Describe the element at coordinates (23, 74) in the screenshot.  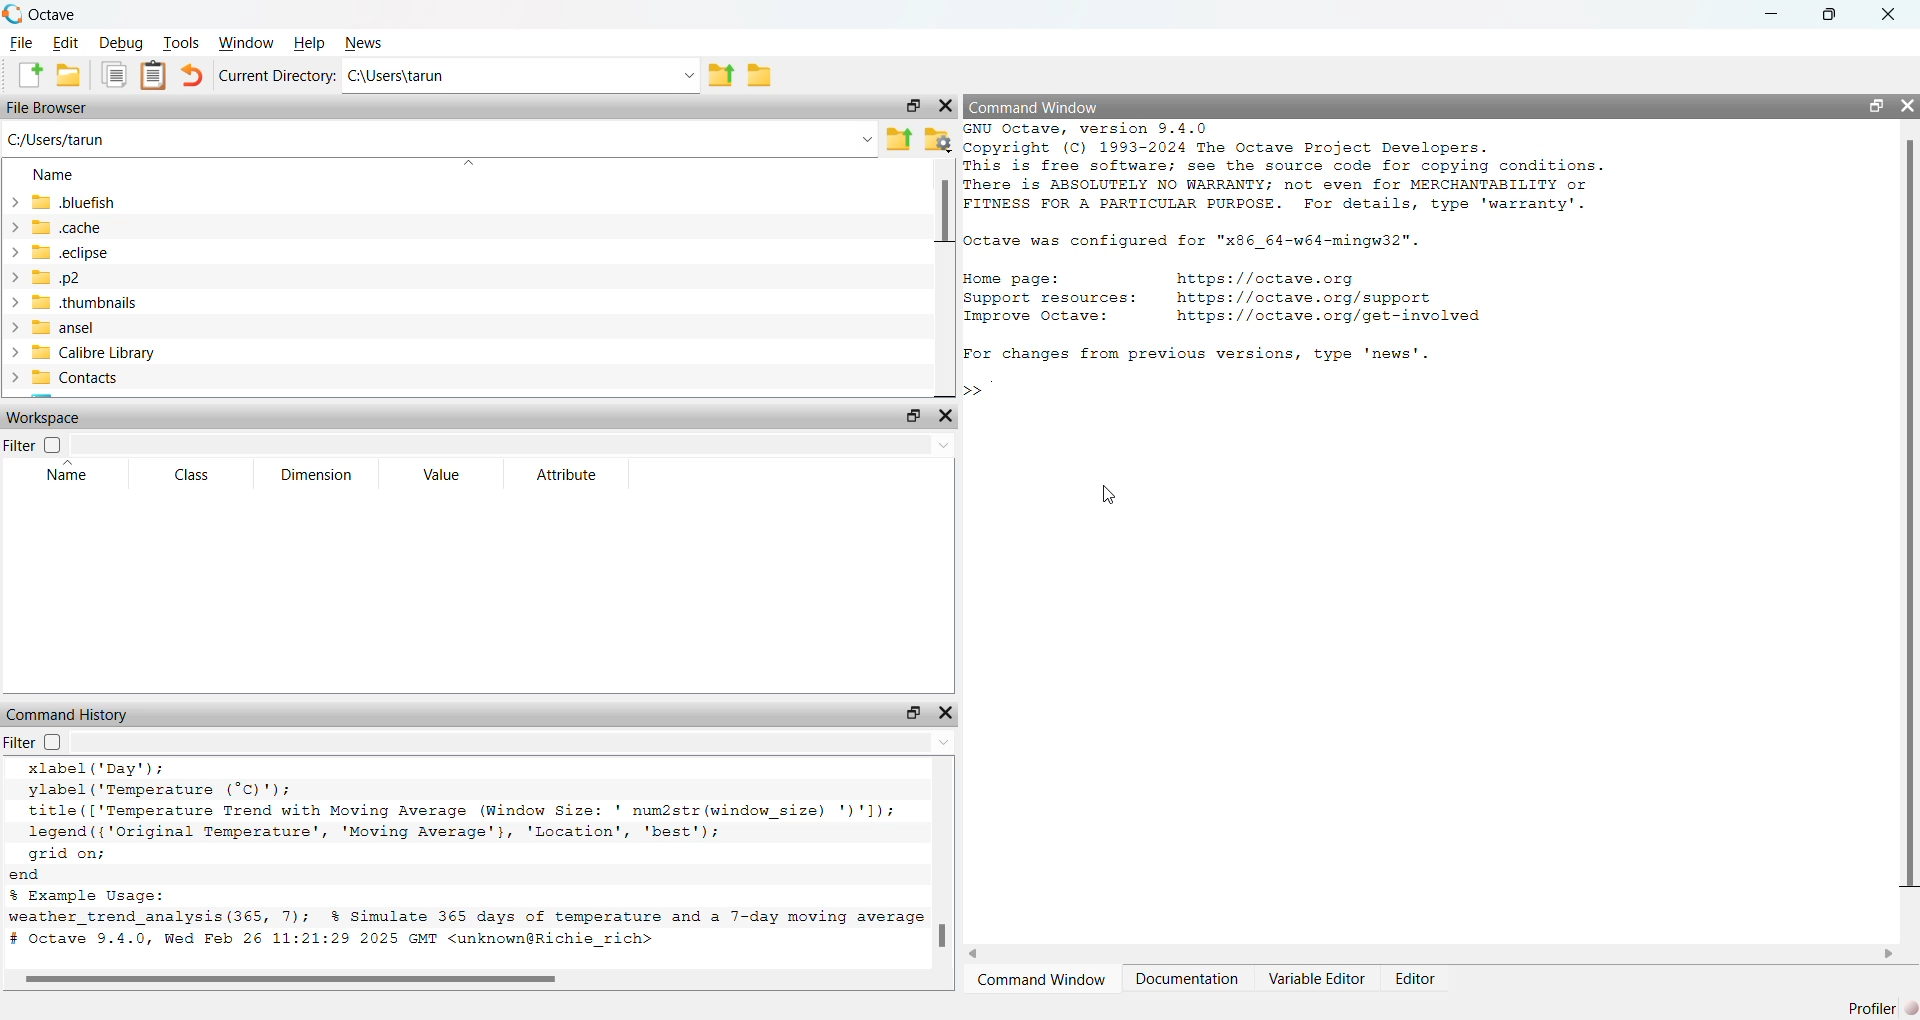
I see `add` at that location.